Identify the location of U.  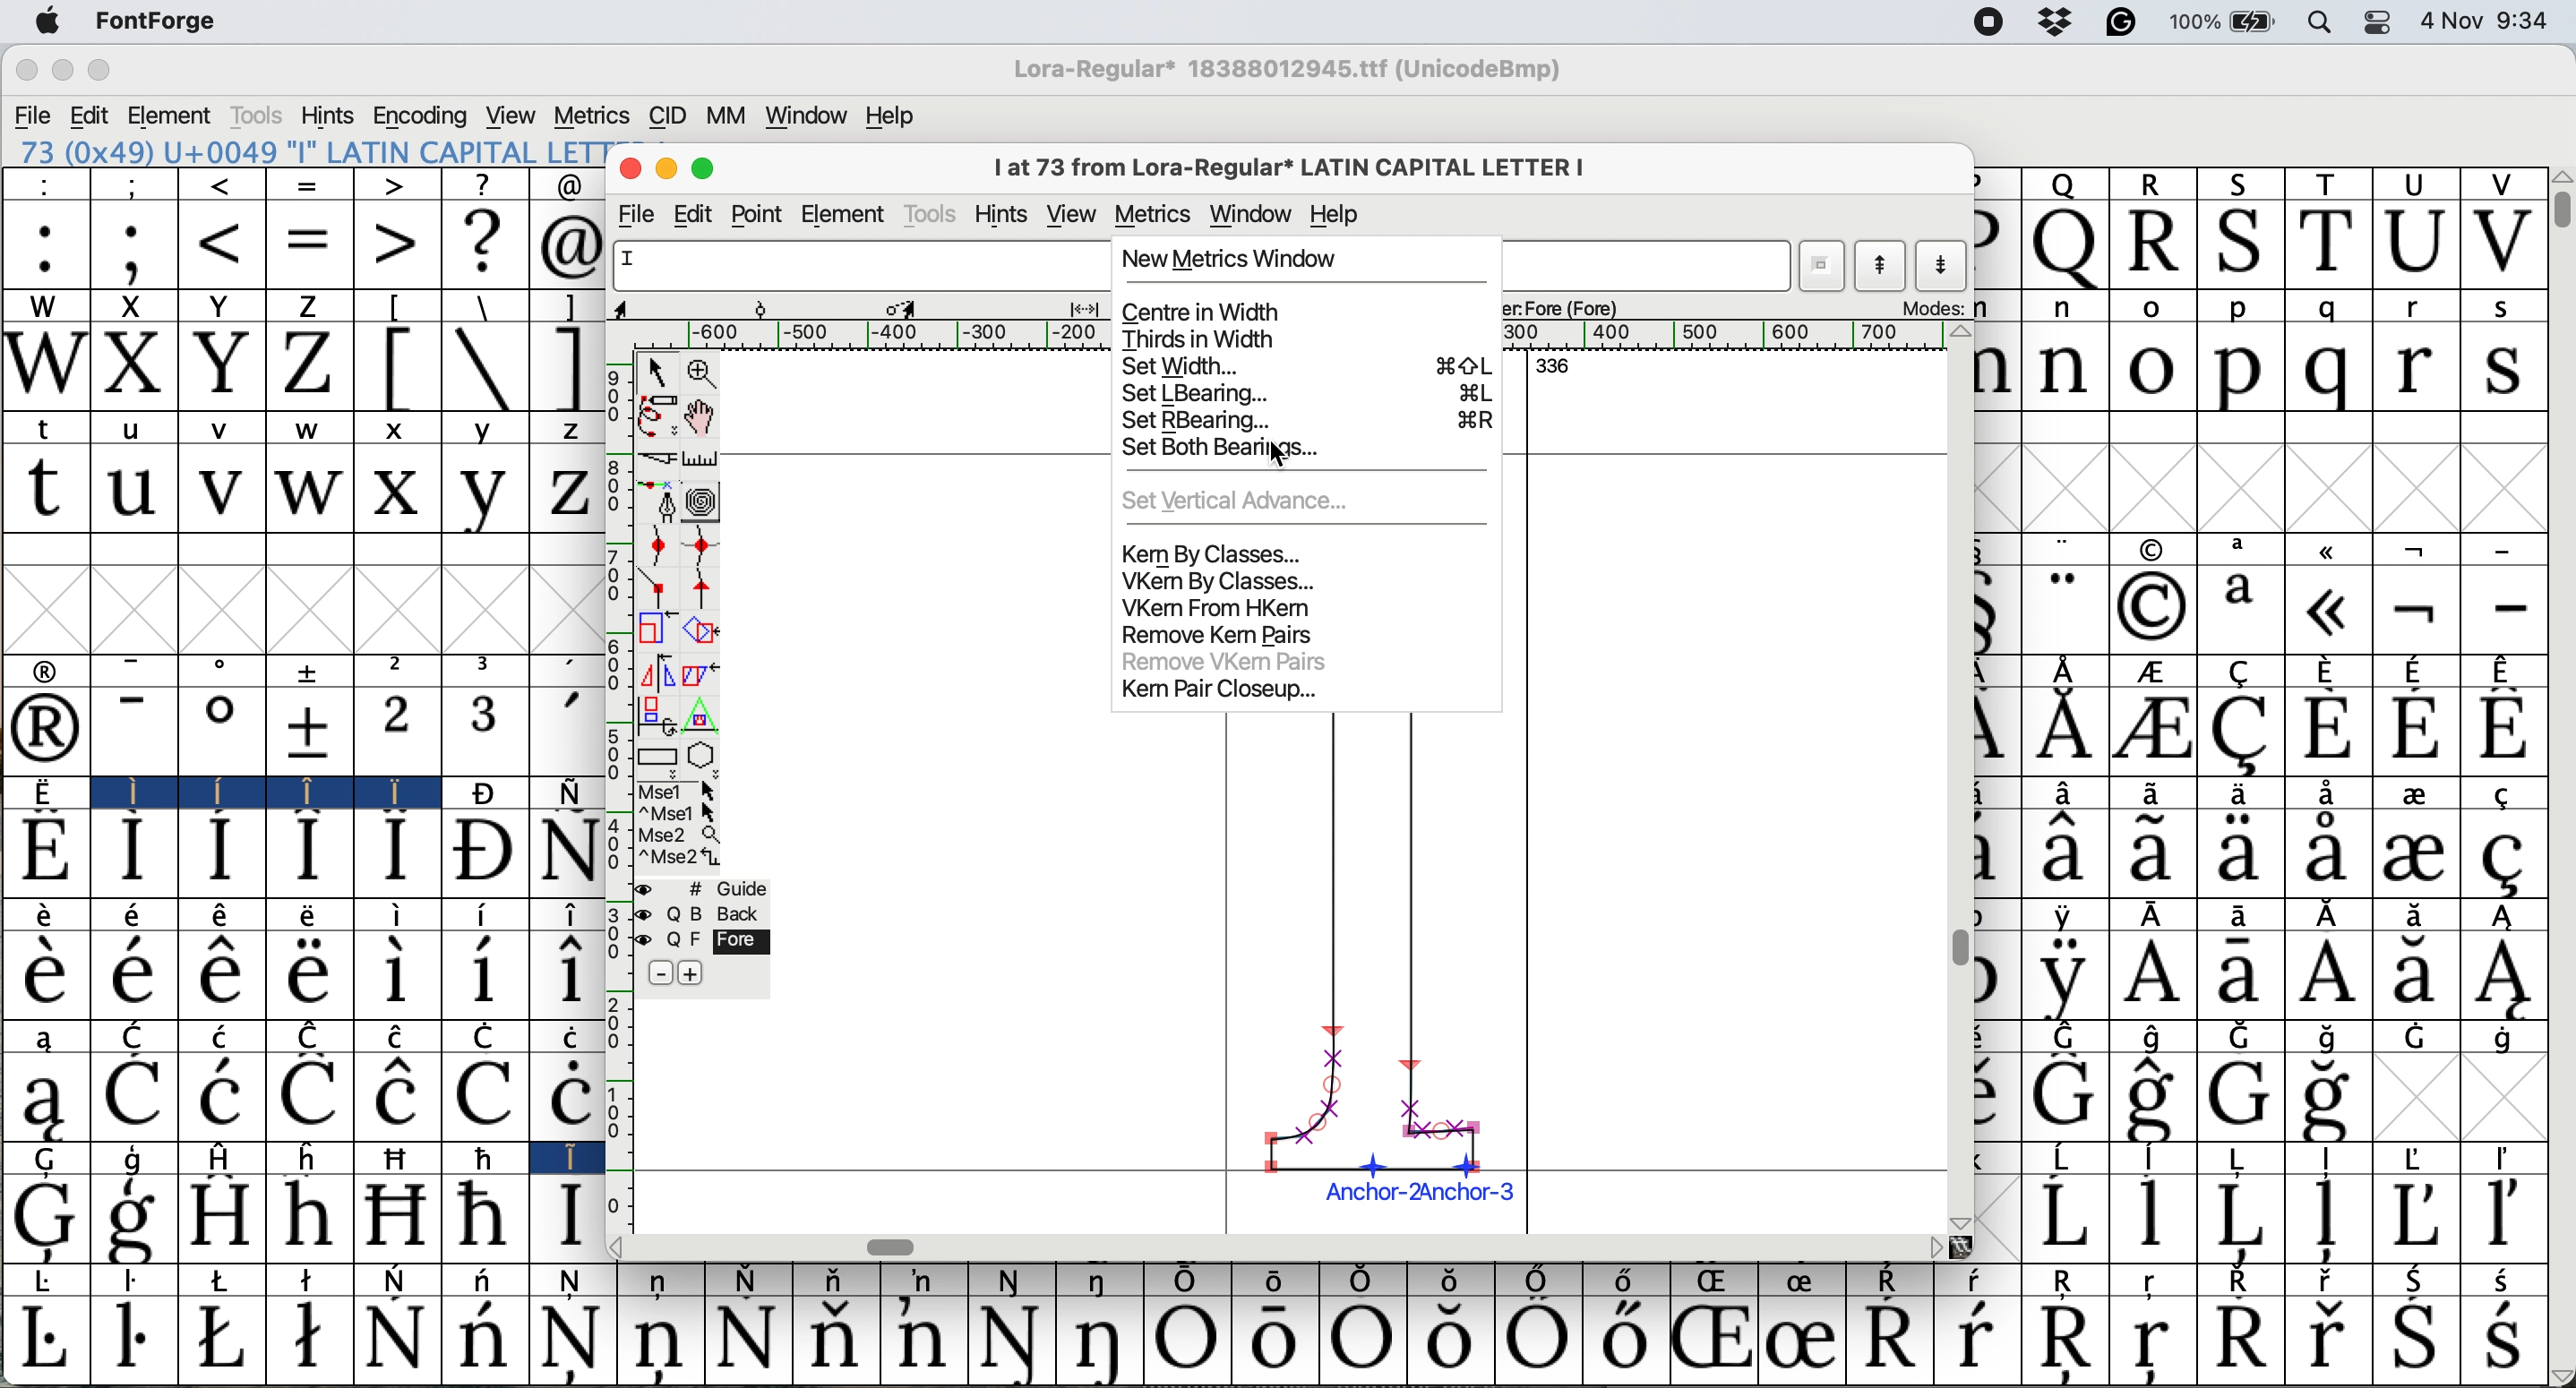
(2412, 246).